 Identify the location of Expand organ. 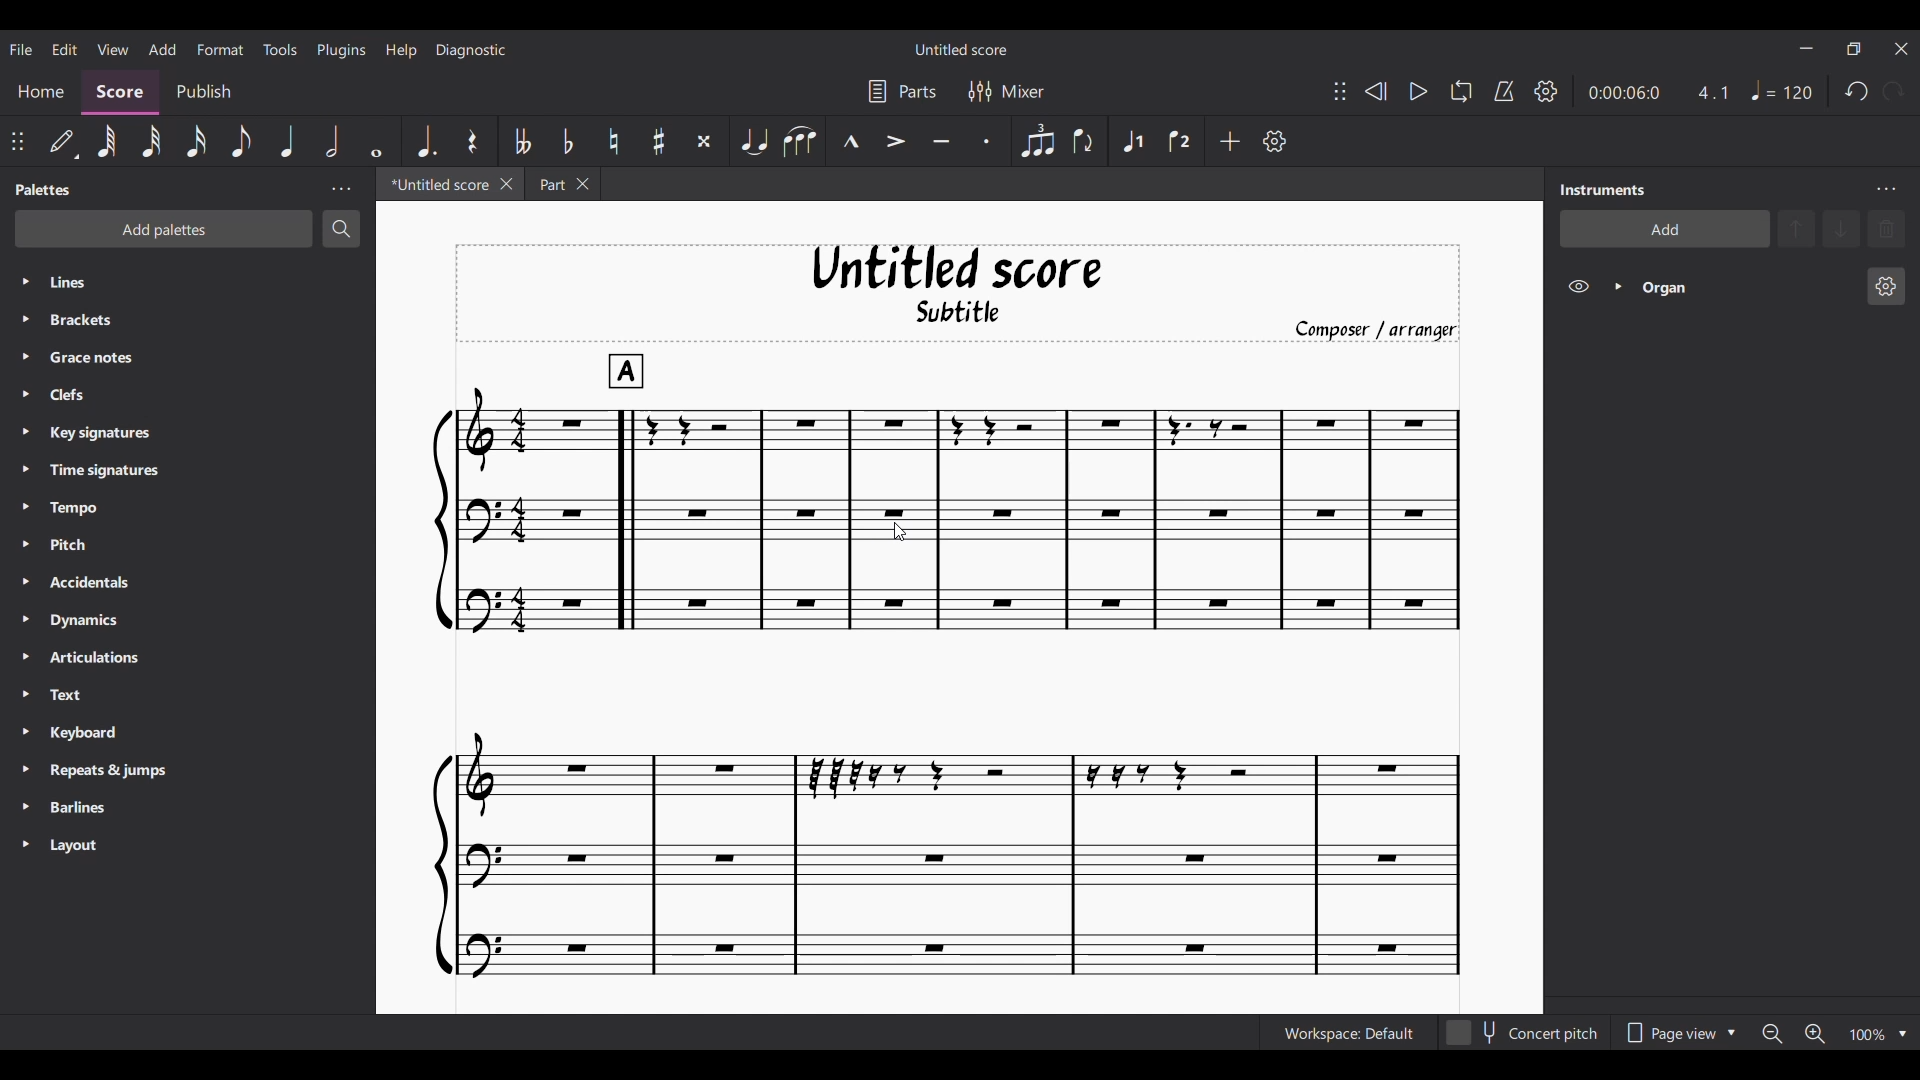
(1618, 286).